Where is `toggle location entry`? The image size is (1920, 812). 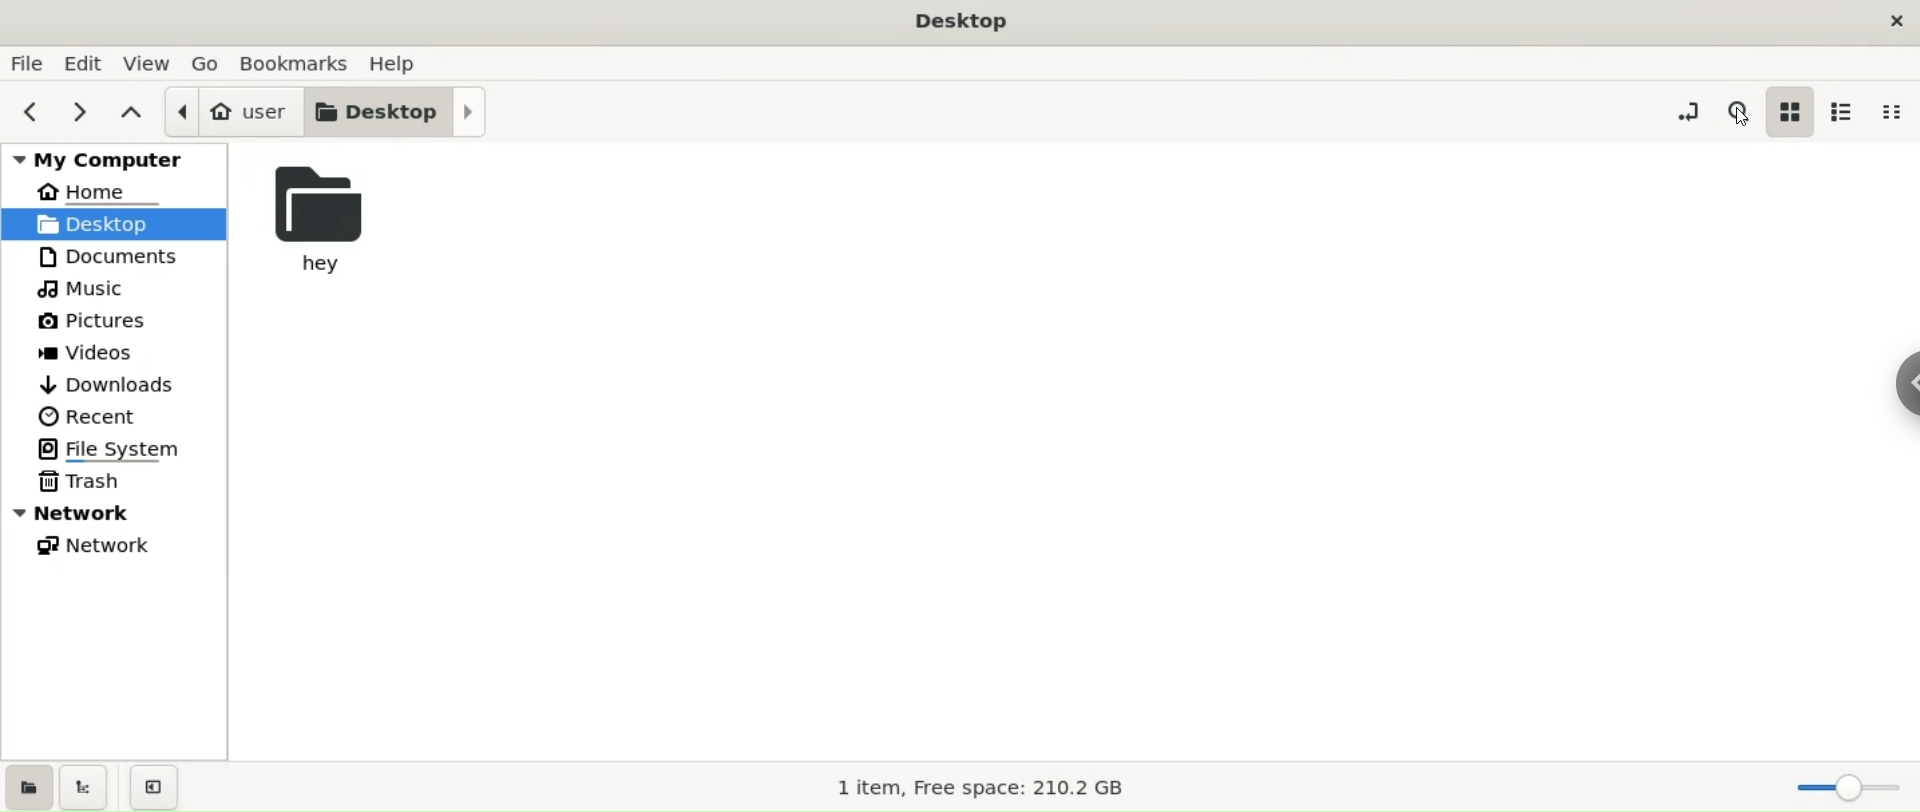
toggle location entry is located at coordinates (1681, 110).